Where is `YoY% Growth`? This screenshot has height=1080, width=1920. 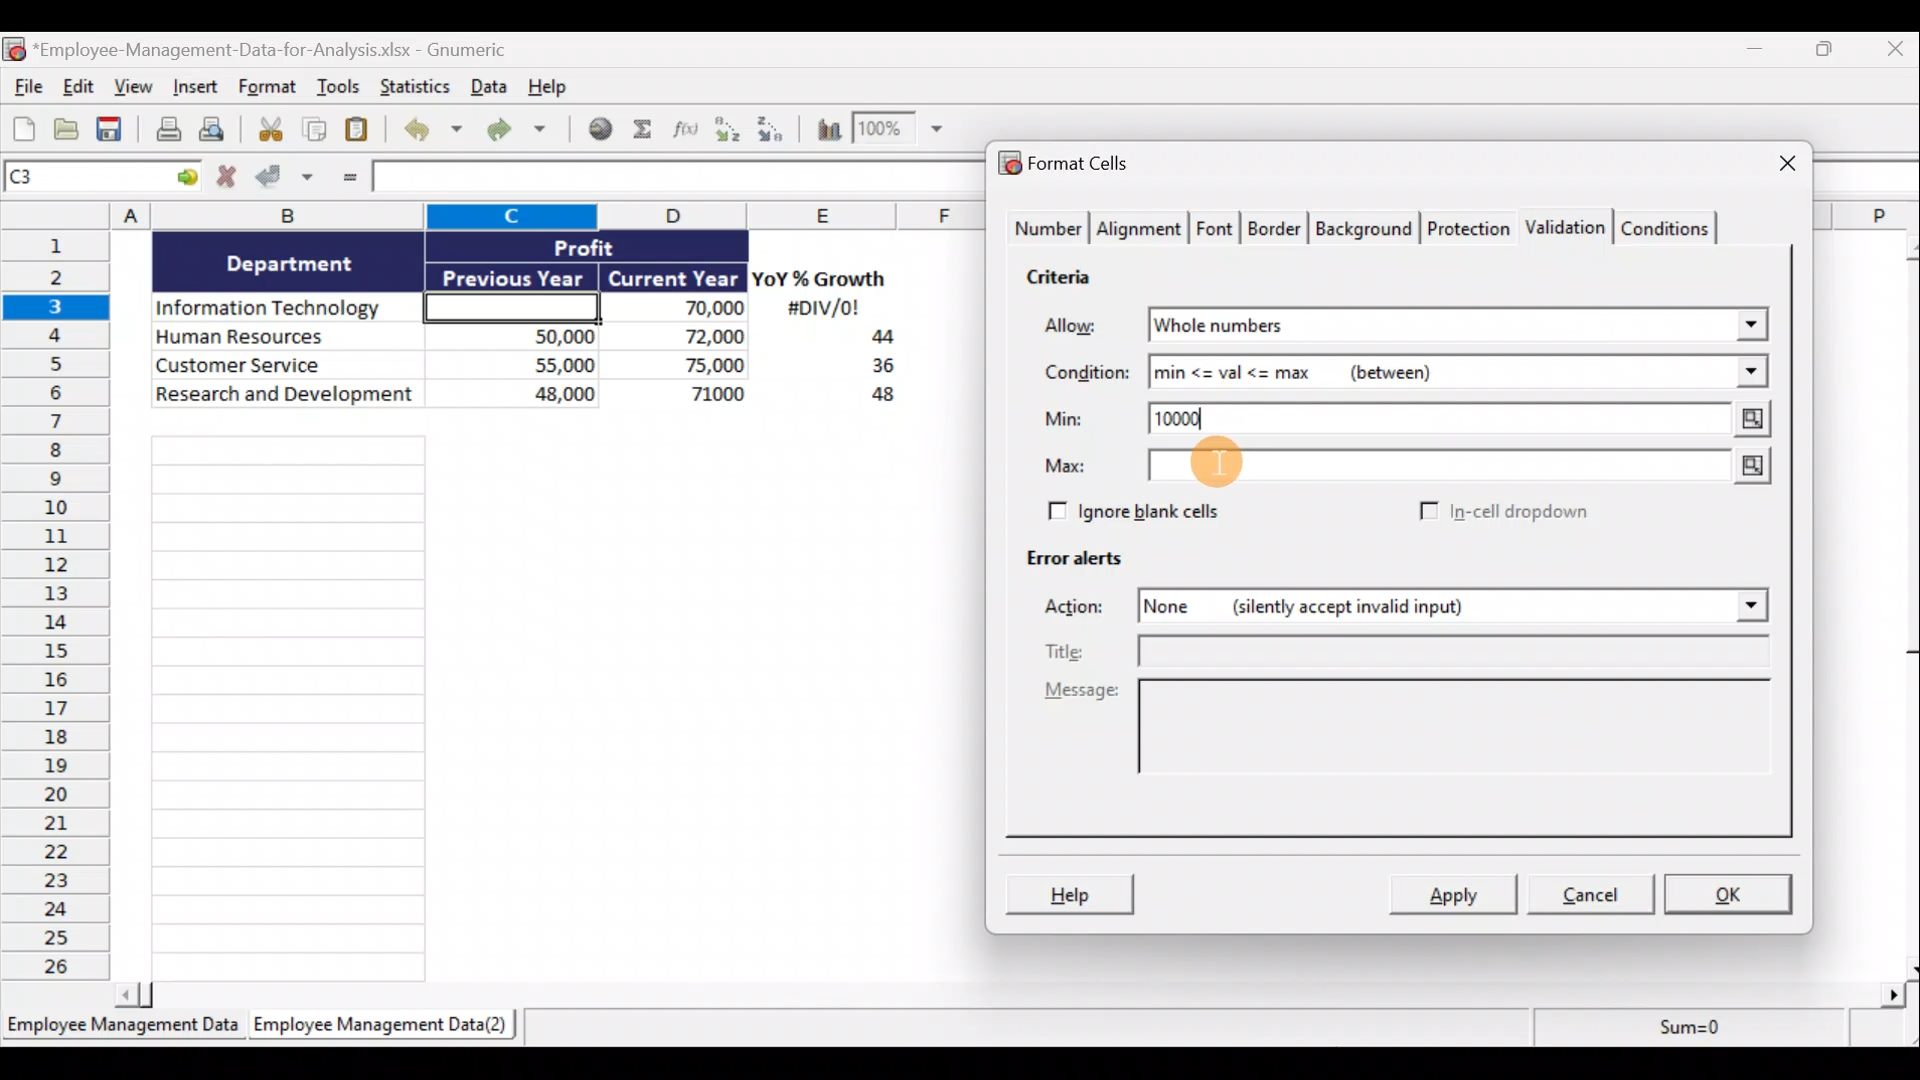 YoY% Growth is located at coordinates (820, 280).